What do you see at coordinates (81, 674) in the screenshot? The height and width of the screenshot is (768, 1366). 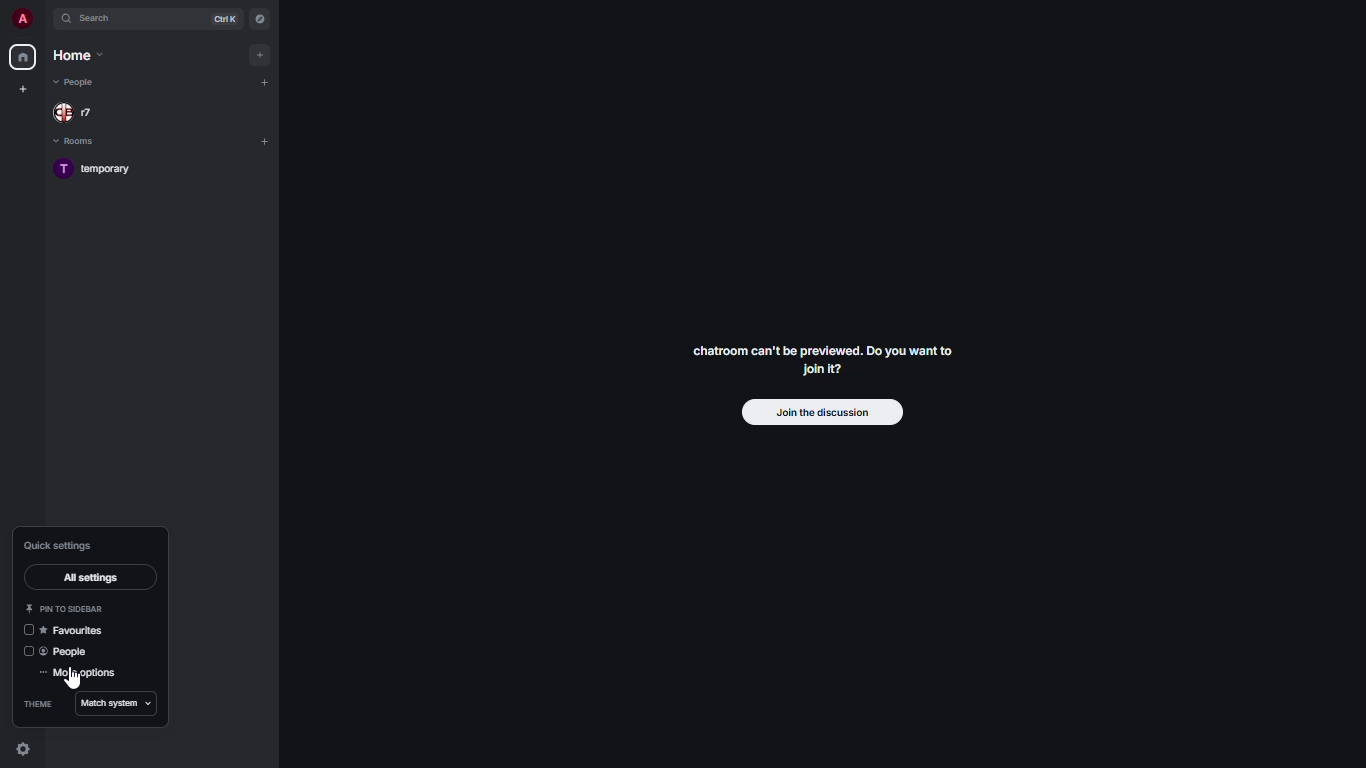 I see `more settings` at bounding box center [81, 674].